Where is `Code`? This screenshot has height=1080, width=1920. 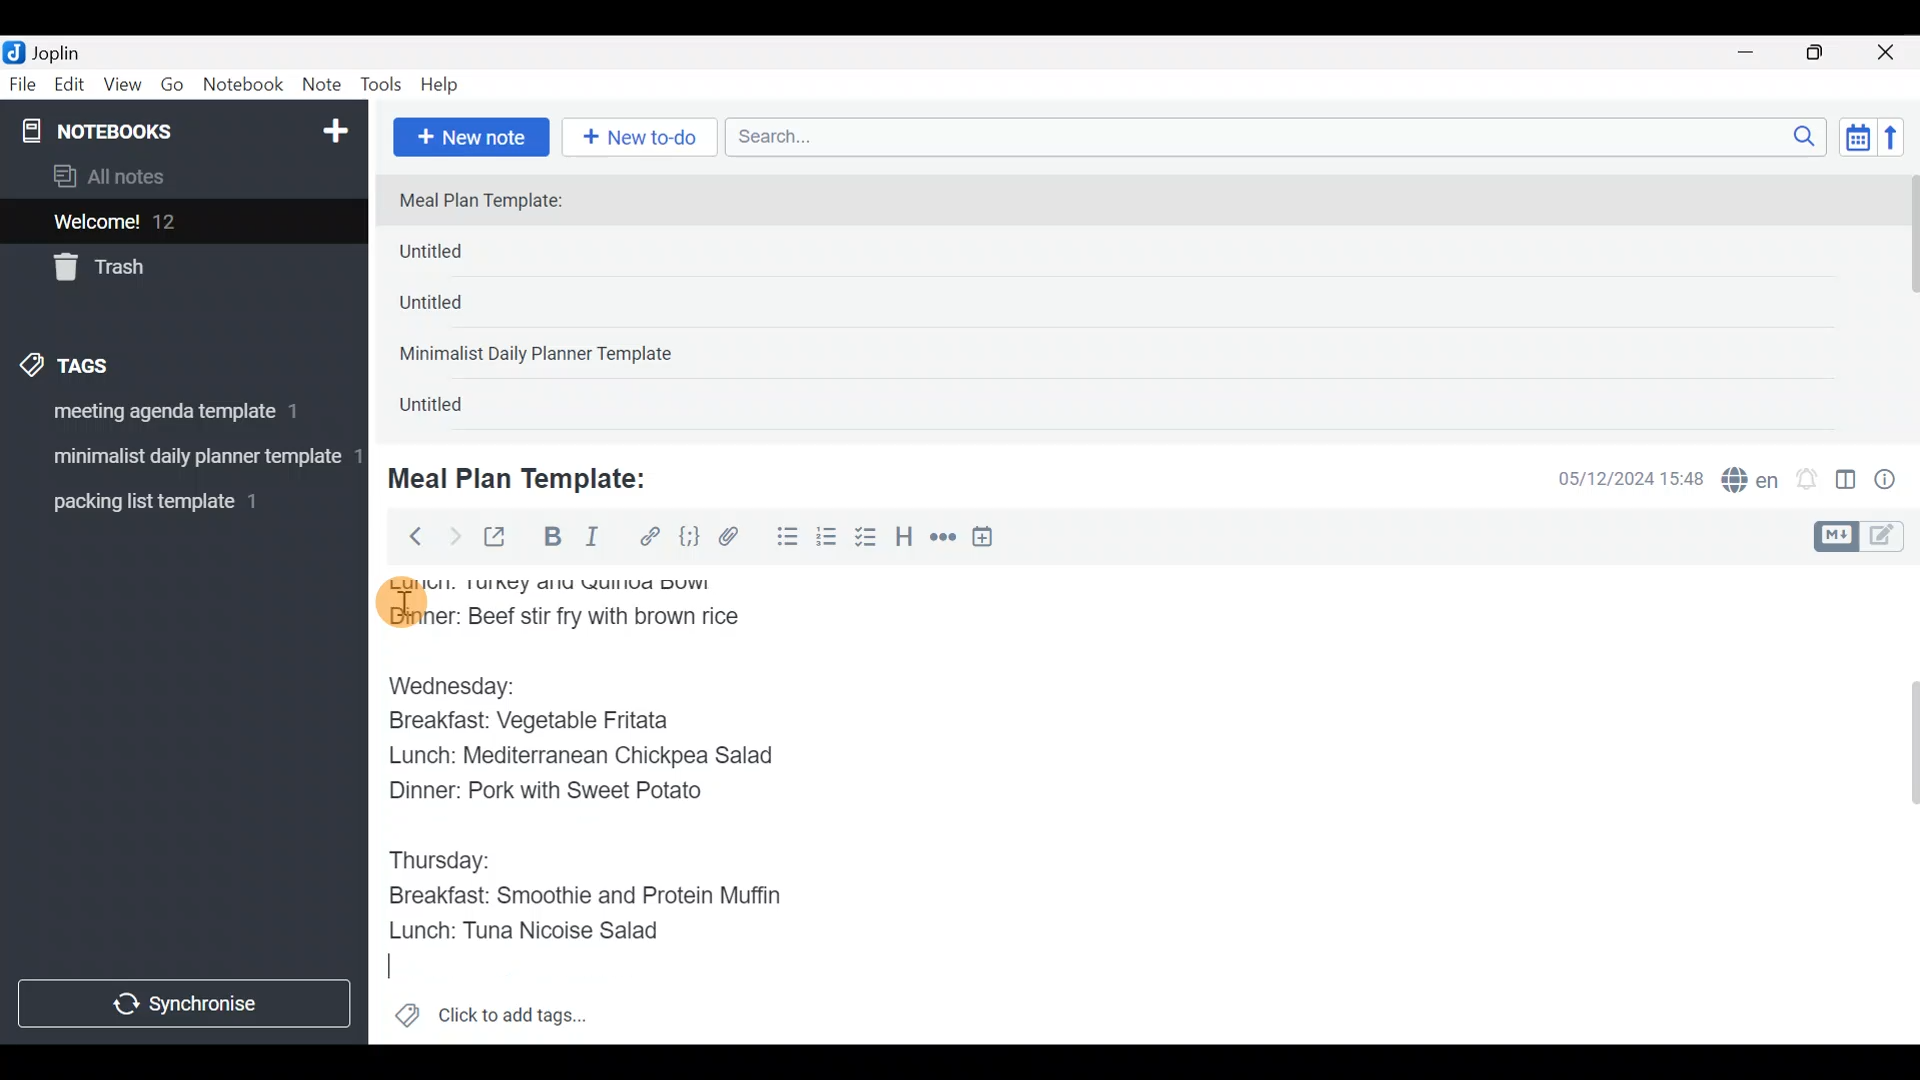 Code is located at coordinates (687, 536).